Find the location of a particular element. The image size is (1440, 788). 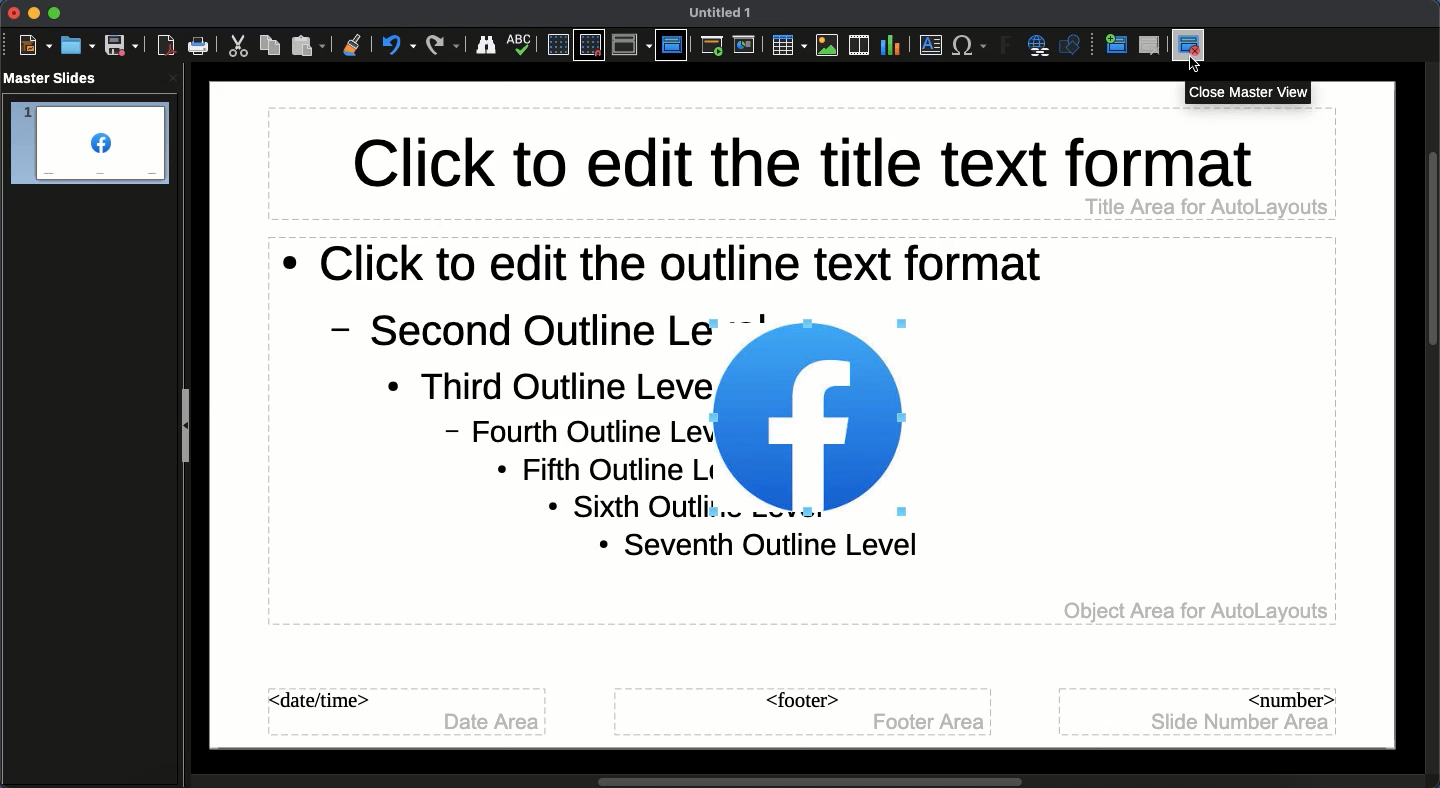

Textbox is located at coordinates (929, 46).